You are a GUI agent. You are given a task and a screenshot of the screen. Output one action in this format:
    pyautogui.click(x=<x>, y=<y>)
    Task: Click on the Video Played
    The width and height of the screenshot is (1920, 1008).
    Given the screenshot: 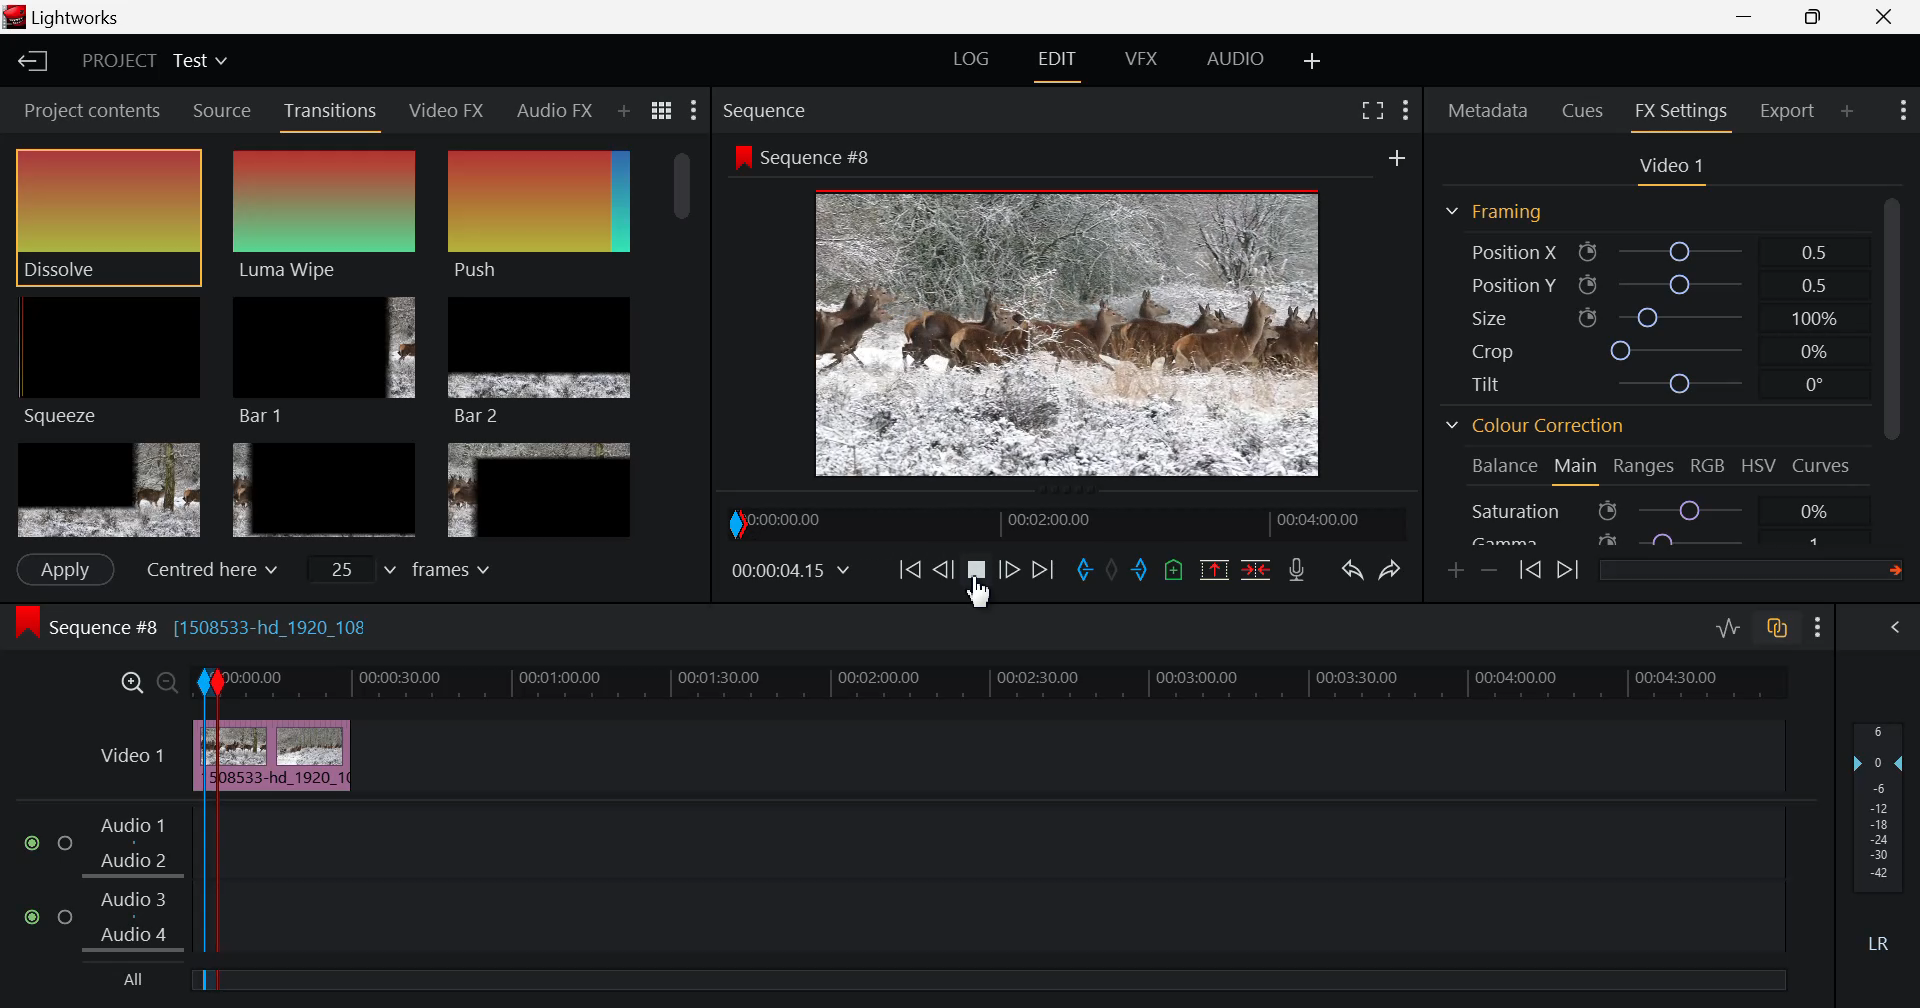 What is the action you would take?
    pyautogui.click(x=978, y=578)
    